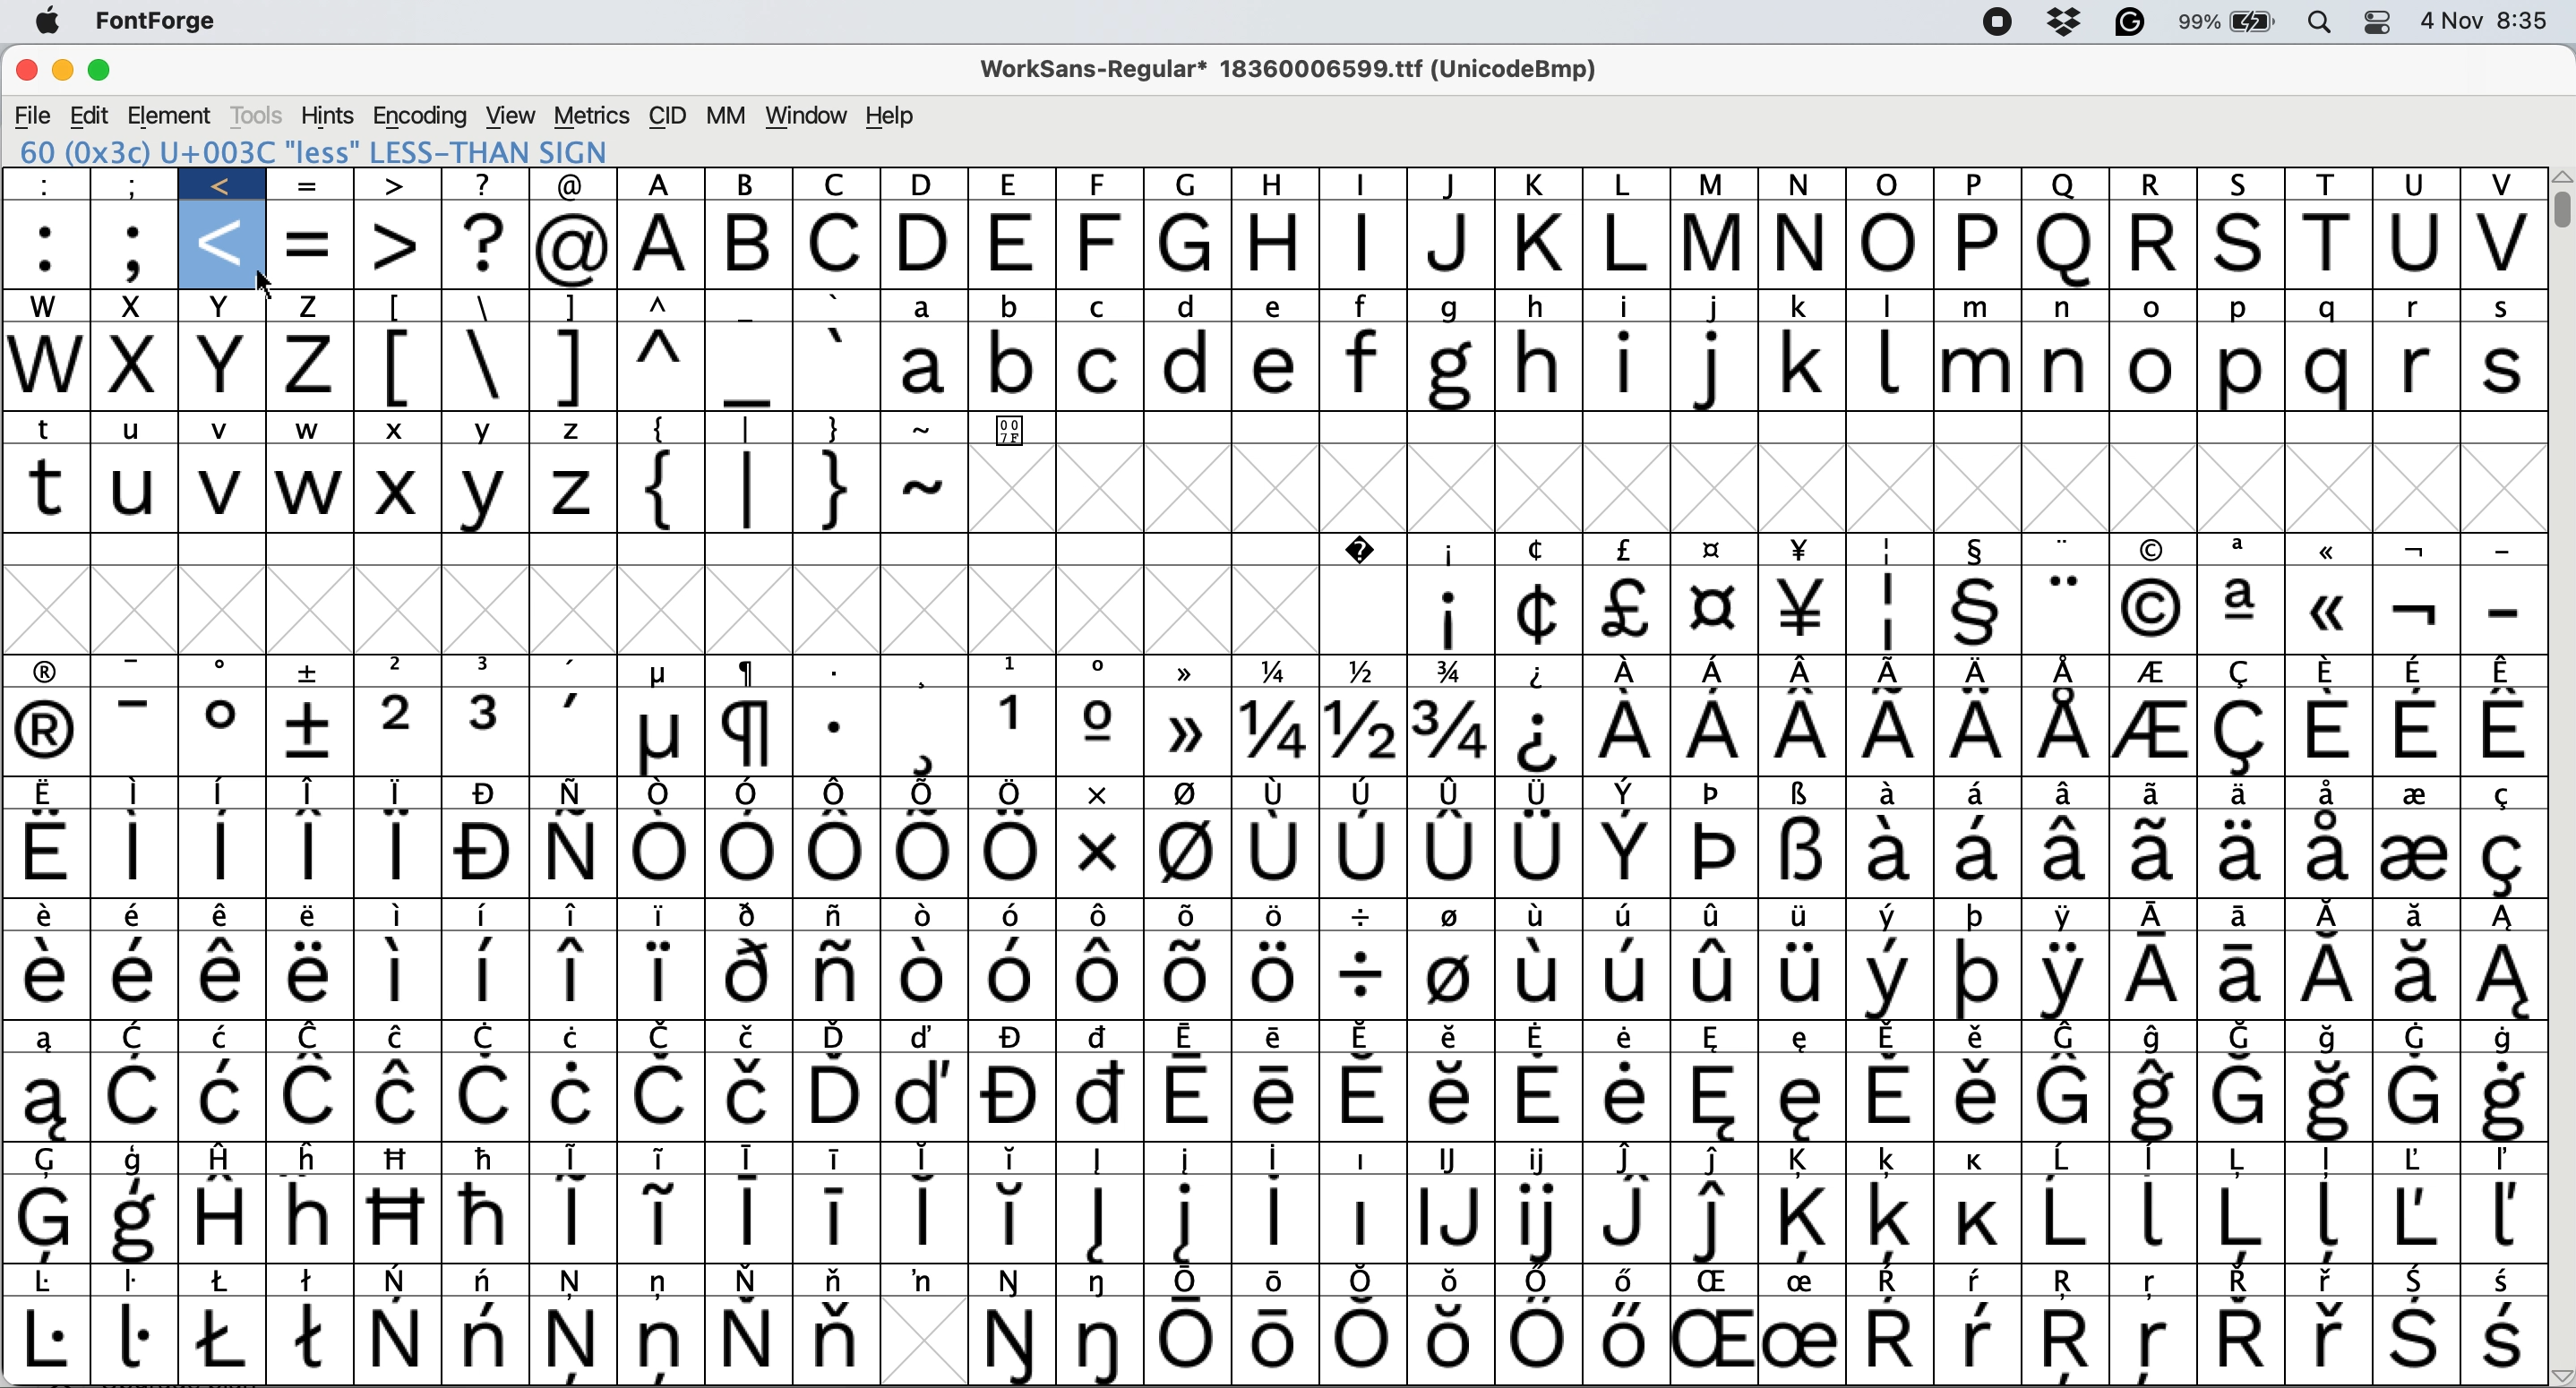 The height and width of the screenshot is (1388, 2576). Describe the element at coordinates (21, 72) in the screenshot. I see `close` at that location.